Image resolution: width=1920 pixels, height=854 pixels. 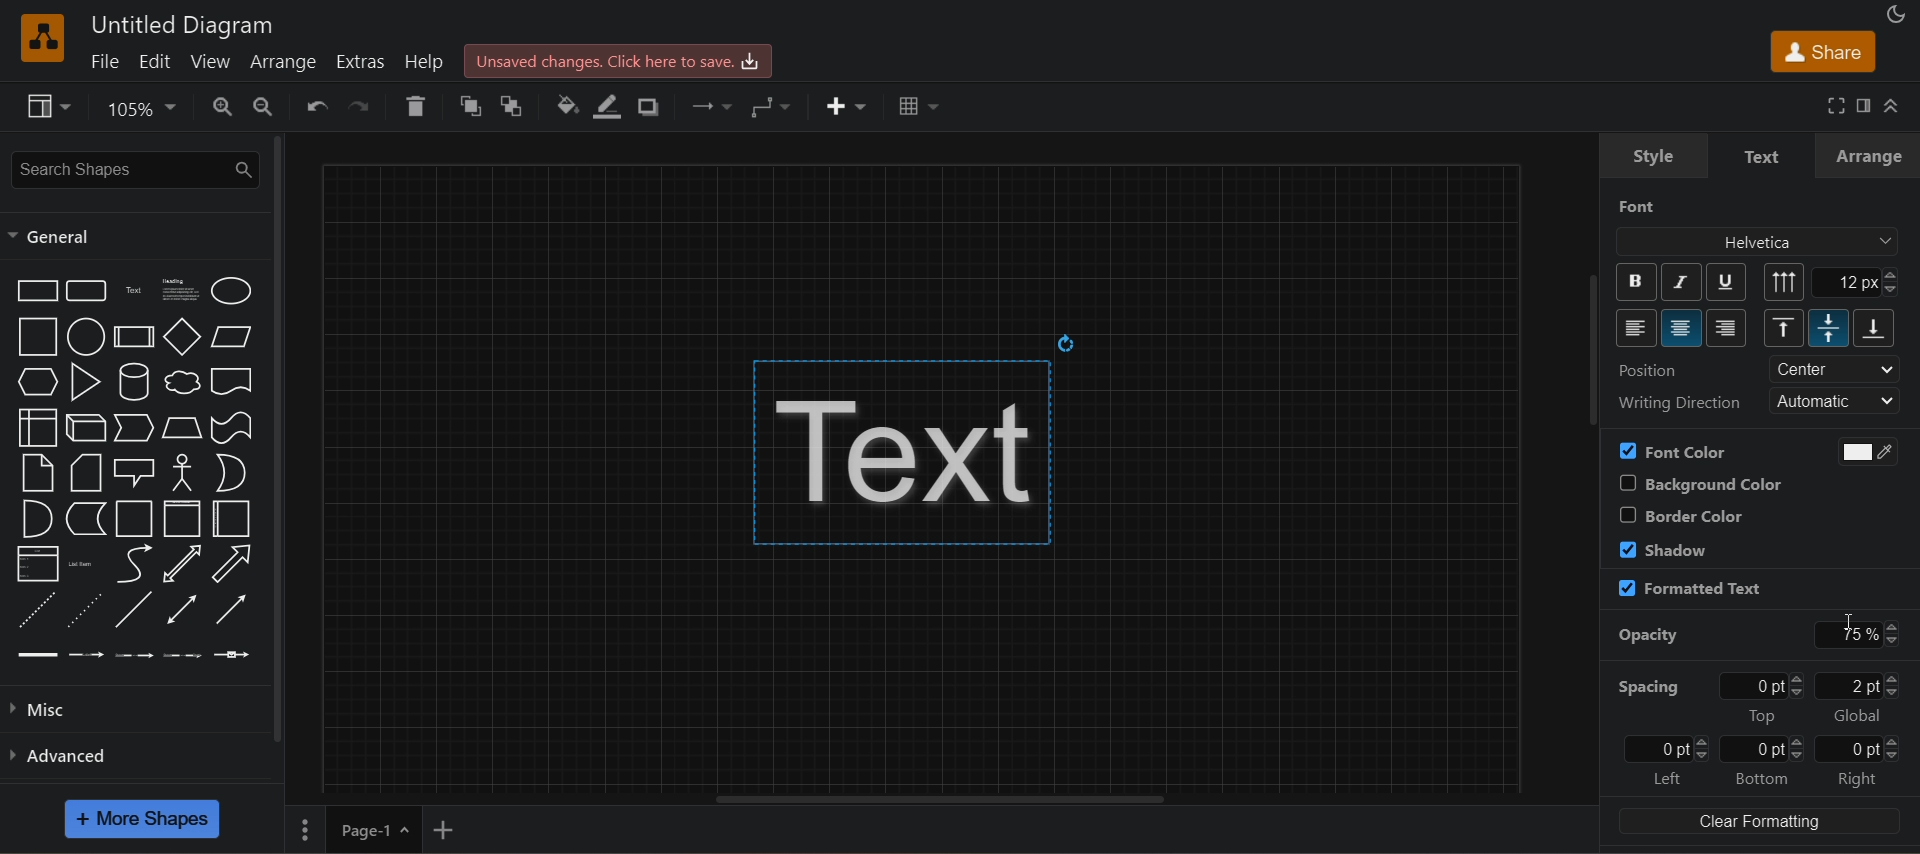 What do you see at coordinates (135, 428) in the screenshot?
I see `step` at bounding box center [135, 428].